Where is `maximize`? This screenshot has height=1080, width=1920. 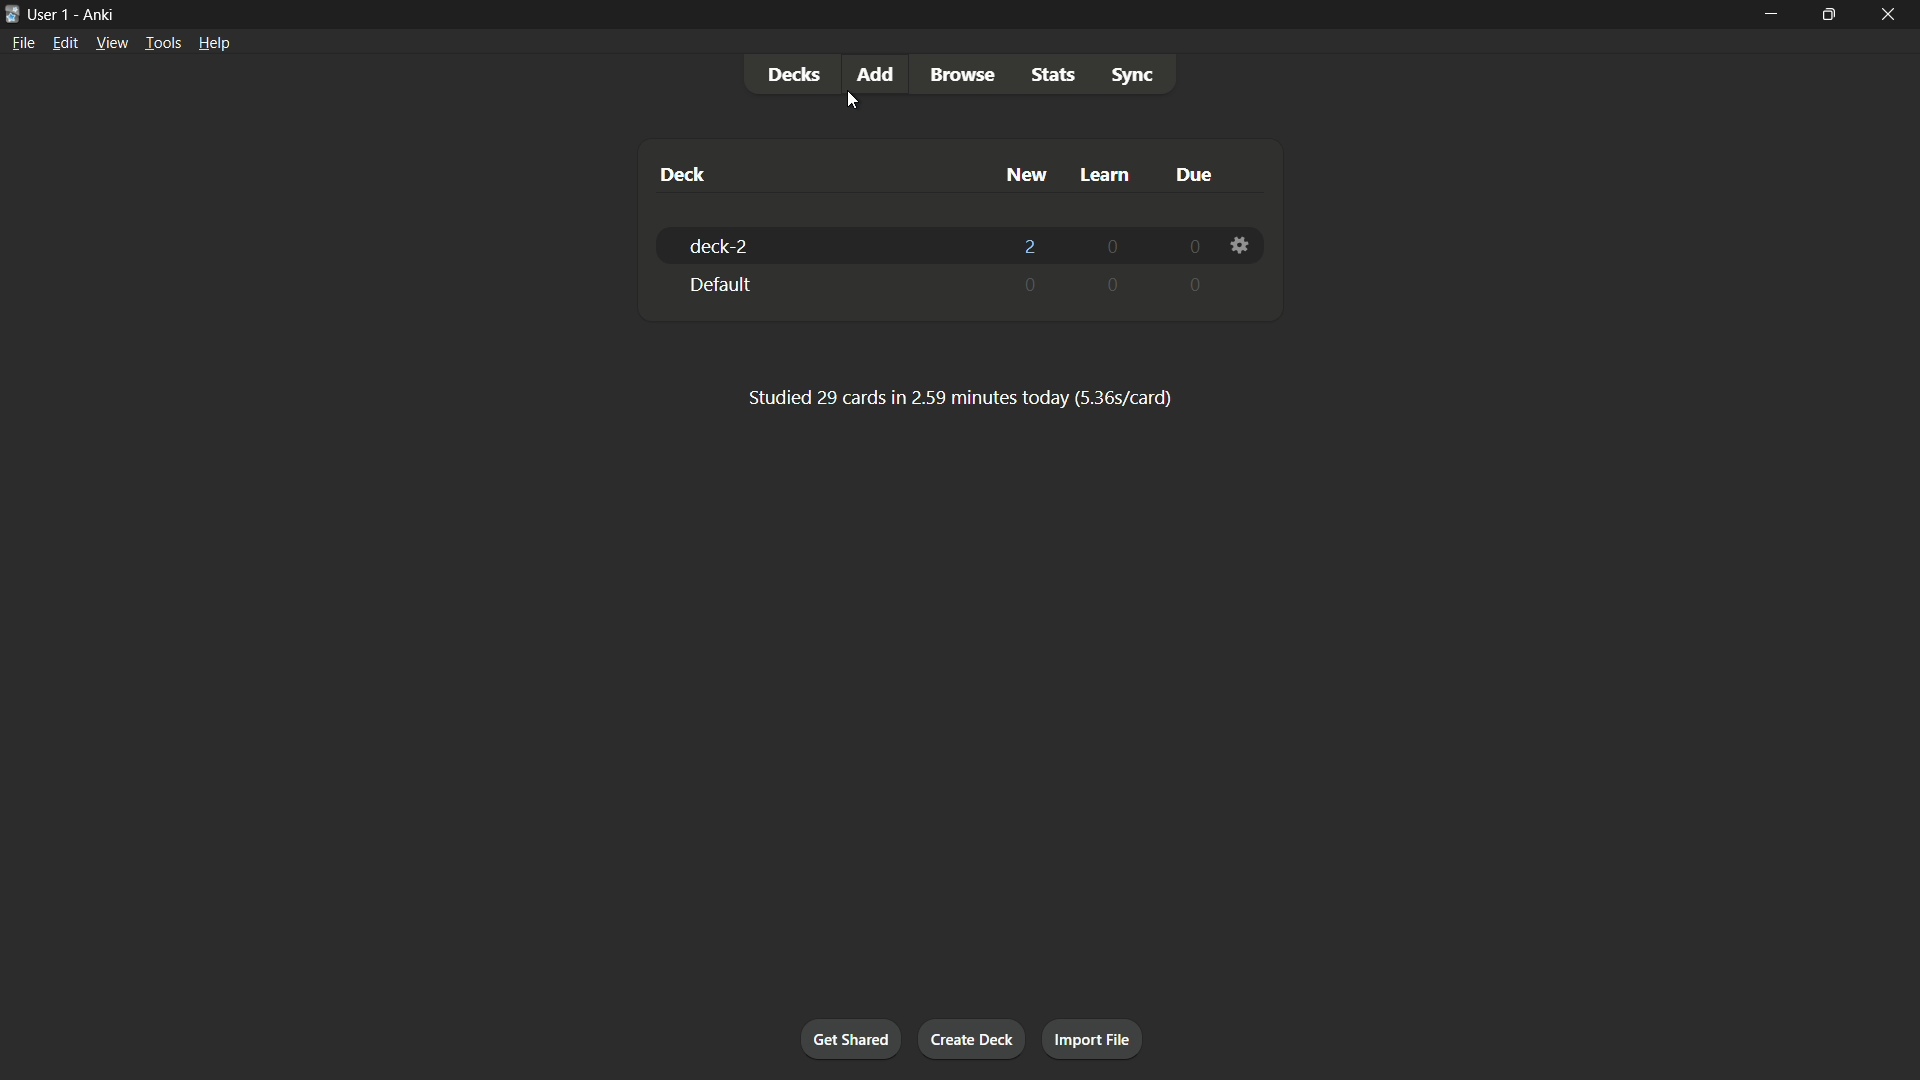 maximize is located at coordinates (1828, 15).